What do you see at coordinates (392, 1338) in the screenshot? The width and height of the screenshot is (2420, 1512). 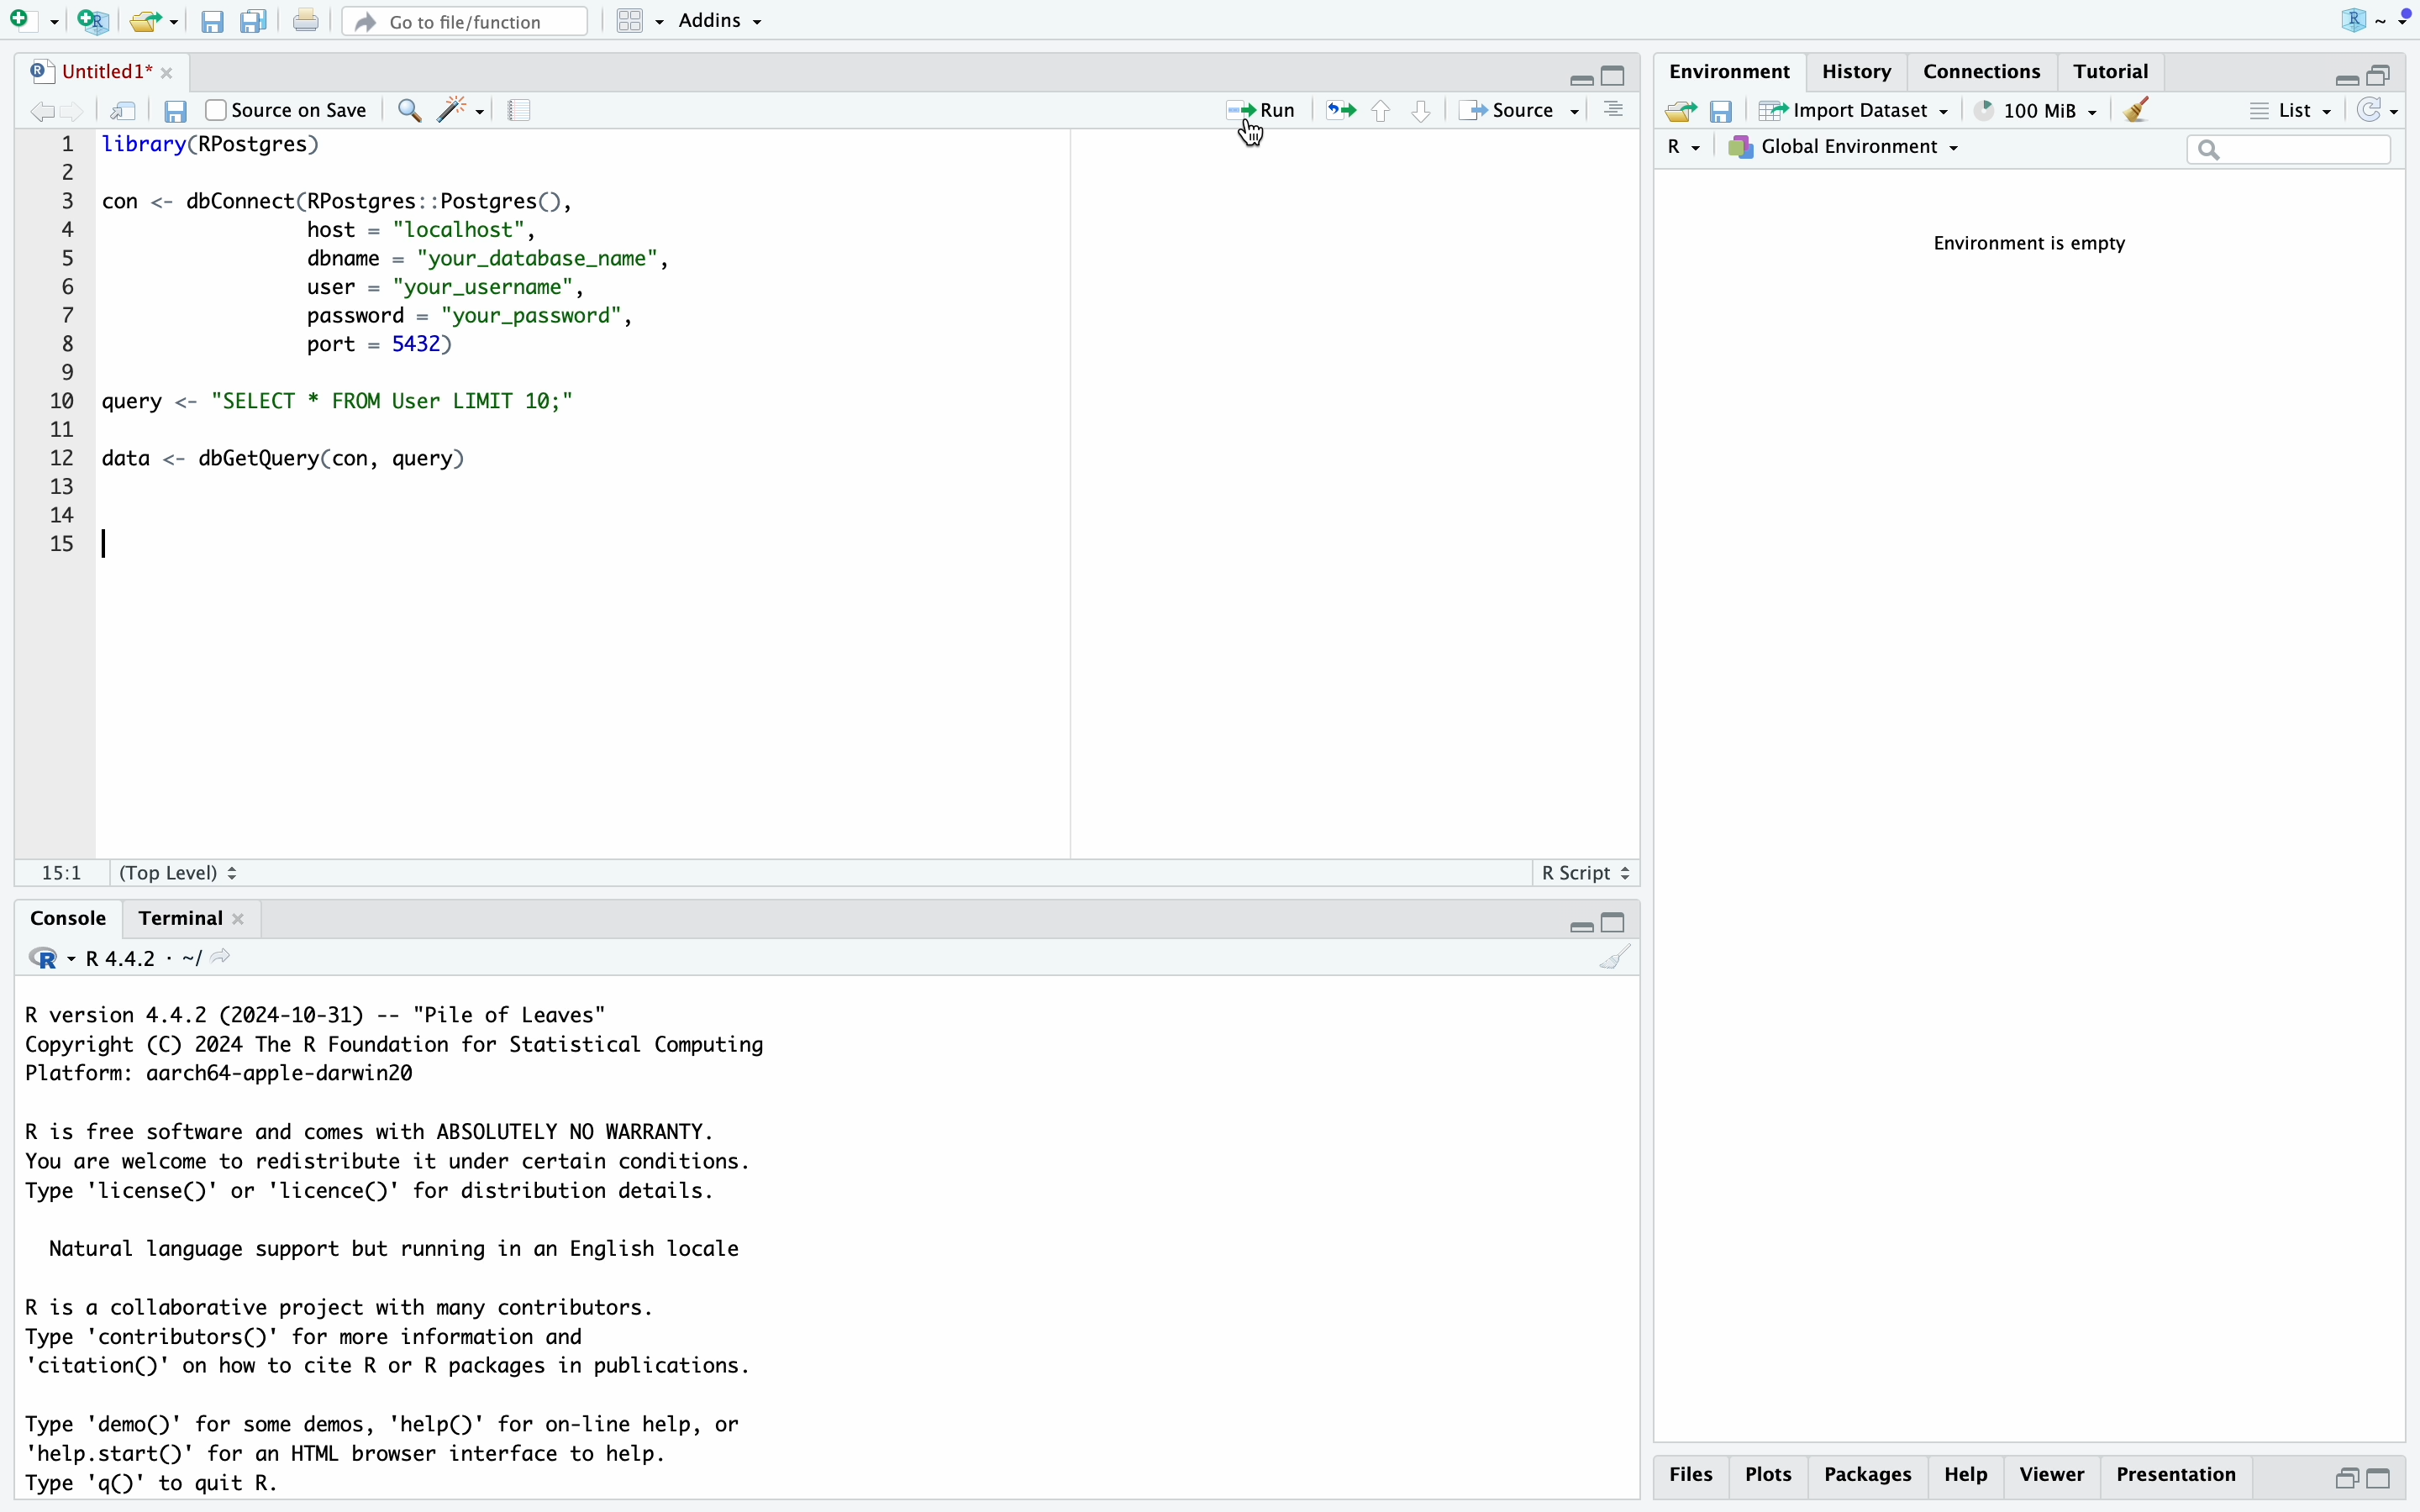 I see `description of contributors` at bounding box center [392, 1338].